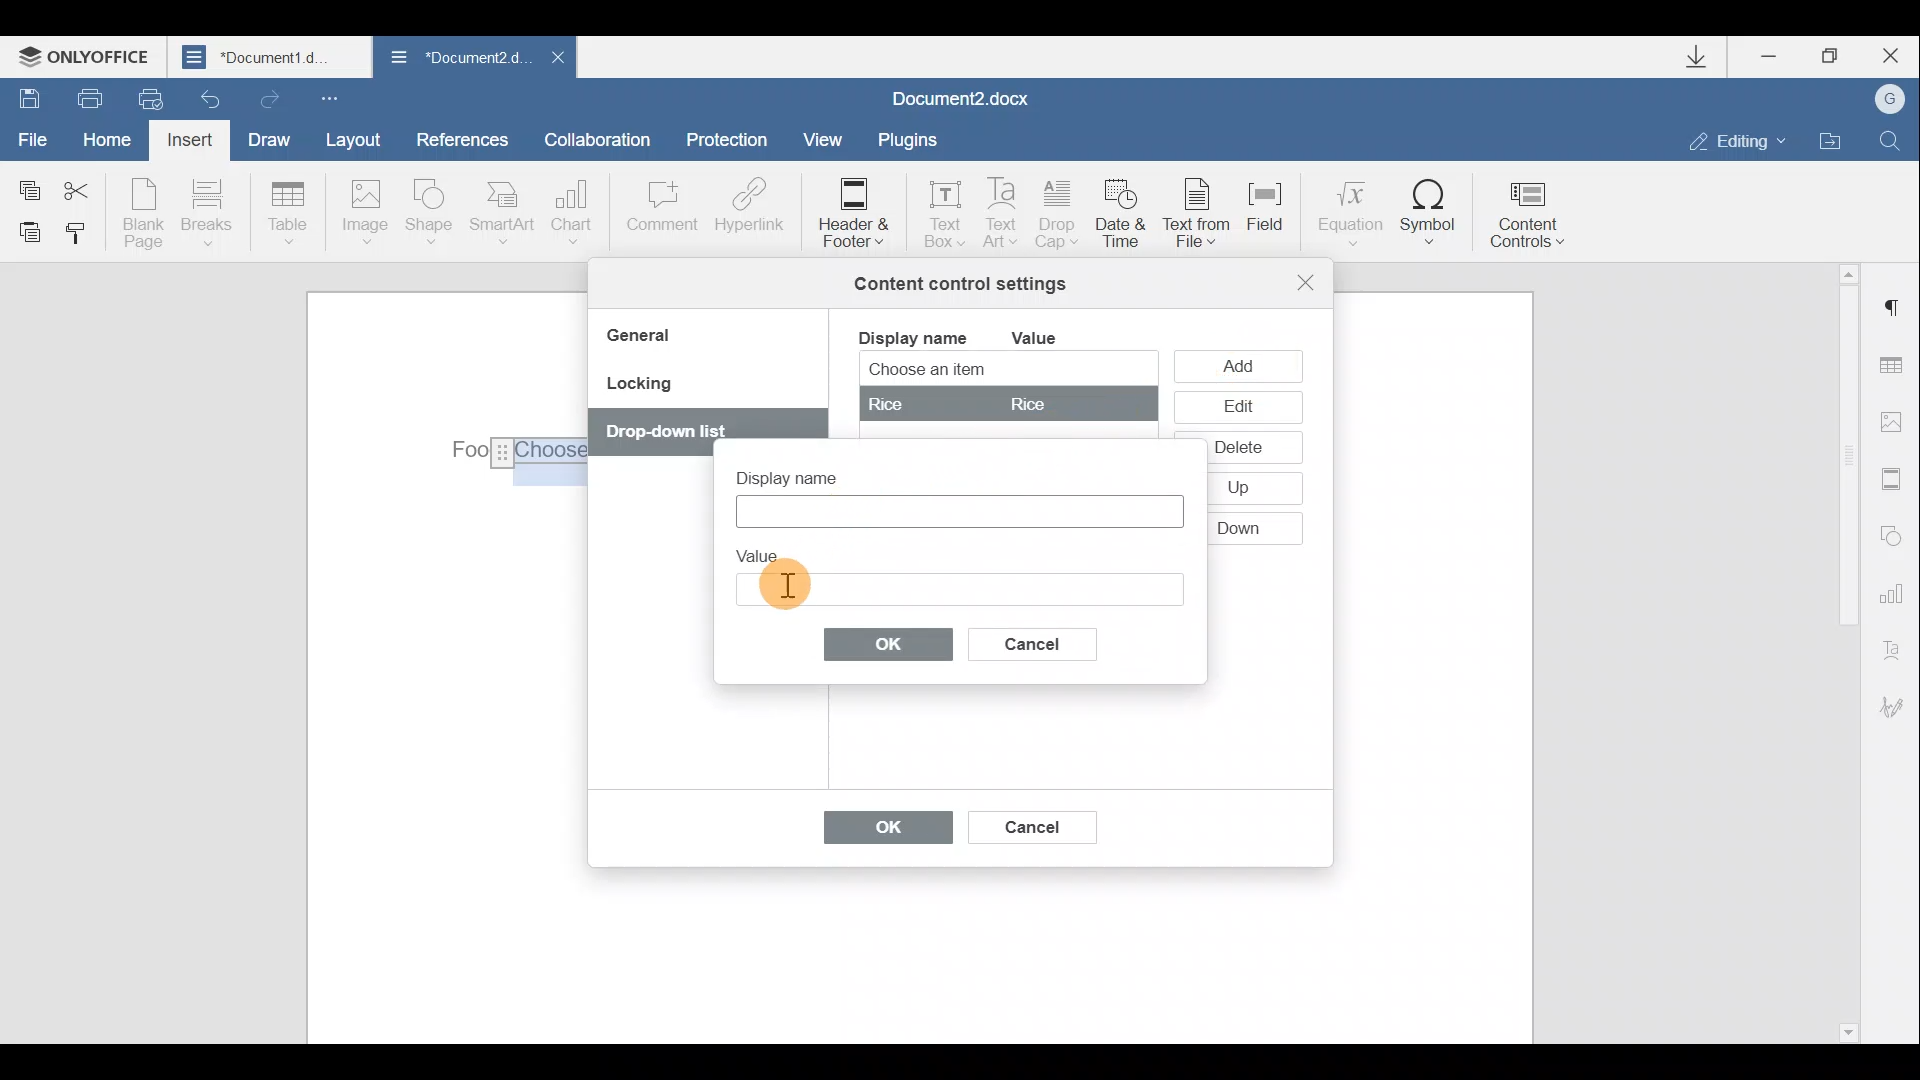 The width and height of the screenshot is (1920, 1080). I want to click on , so click(674, 431).